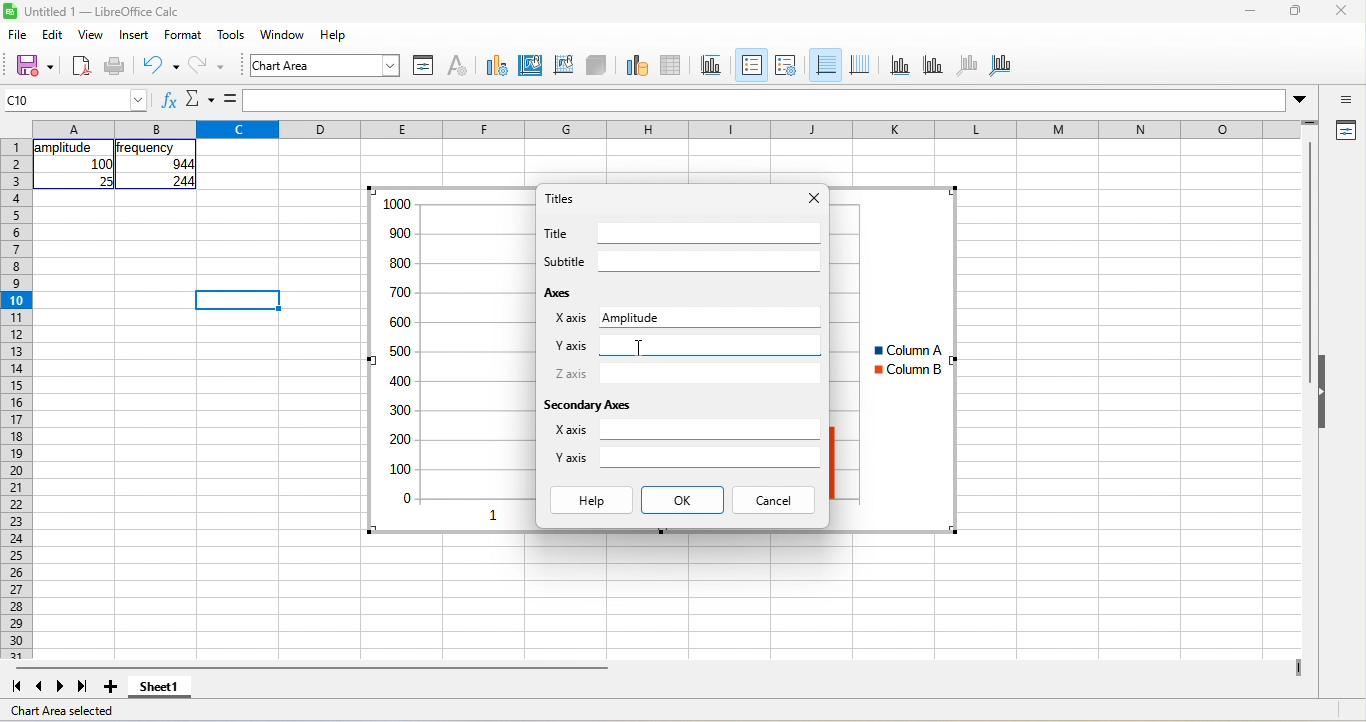  I want to click on close, so click(815, 198).